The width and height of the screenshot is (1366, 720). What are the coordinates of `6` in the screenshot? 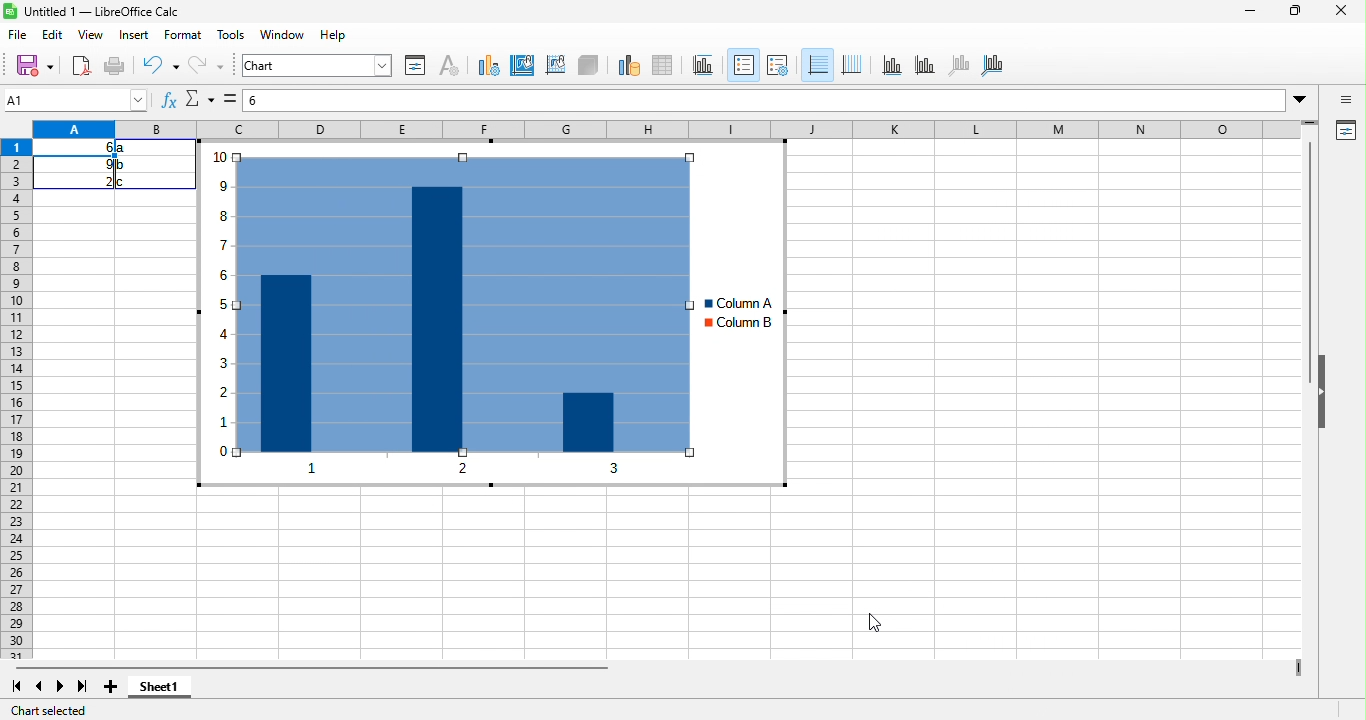 It's located at (99, 147).